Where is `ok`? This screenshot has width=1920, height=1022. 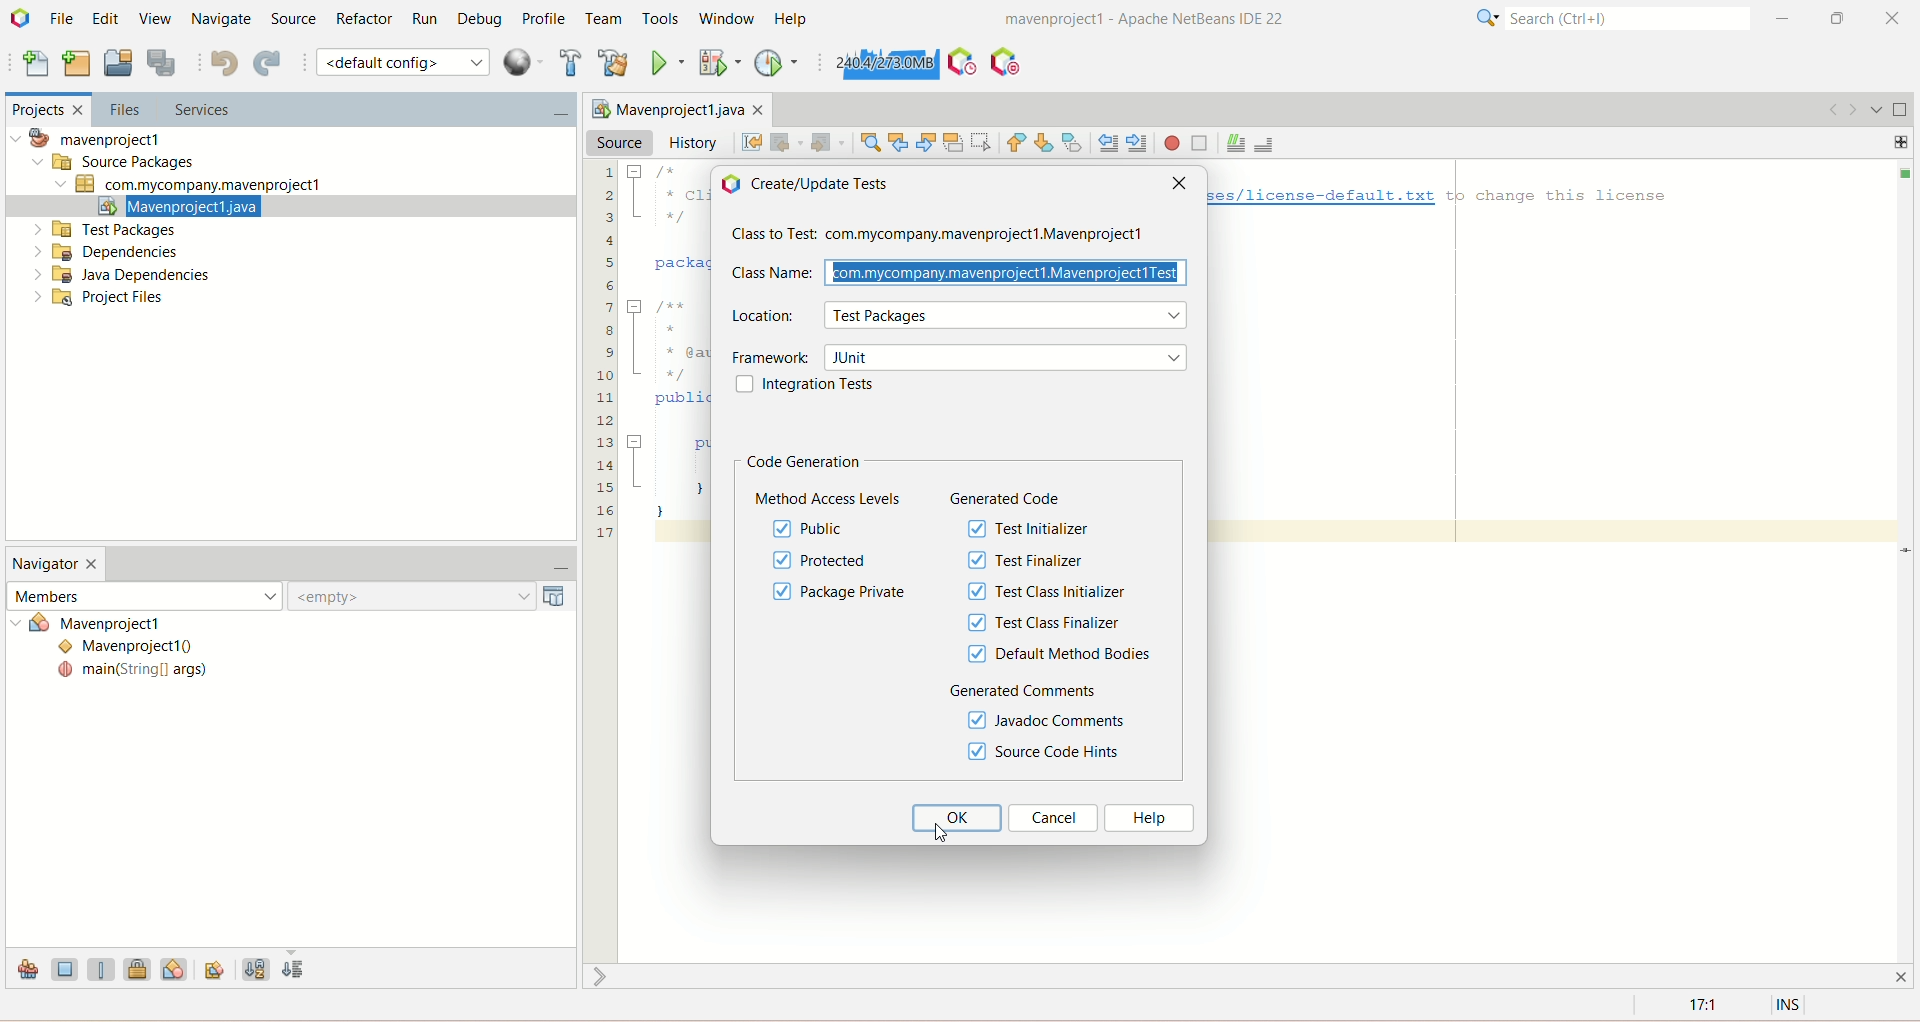
ok is located at coordinates (953, 819).